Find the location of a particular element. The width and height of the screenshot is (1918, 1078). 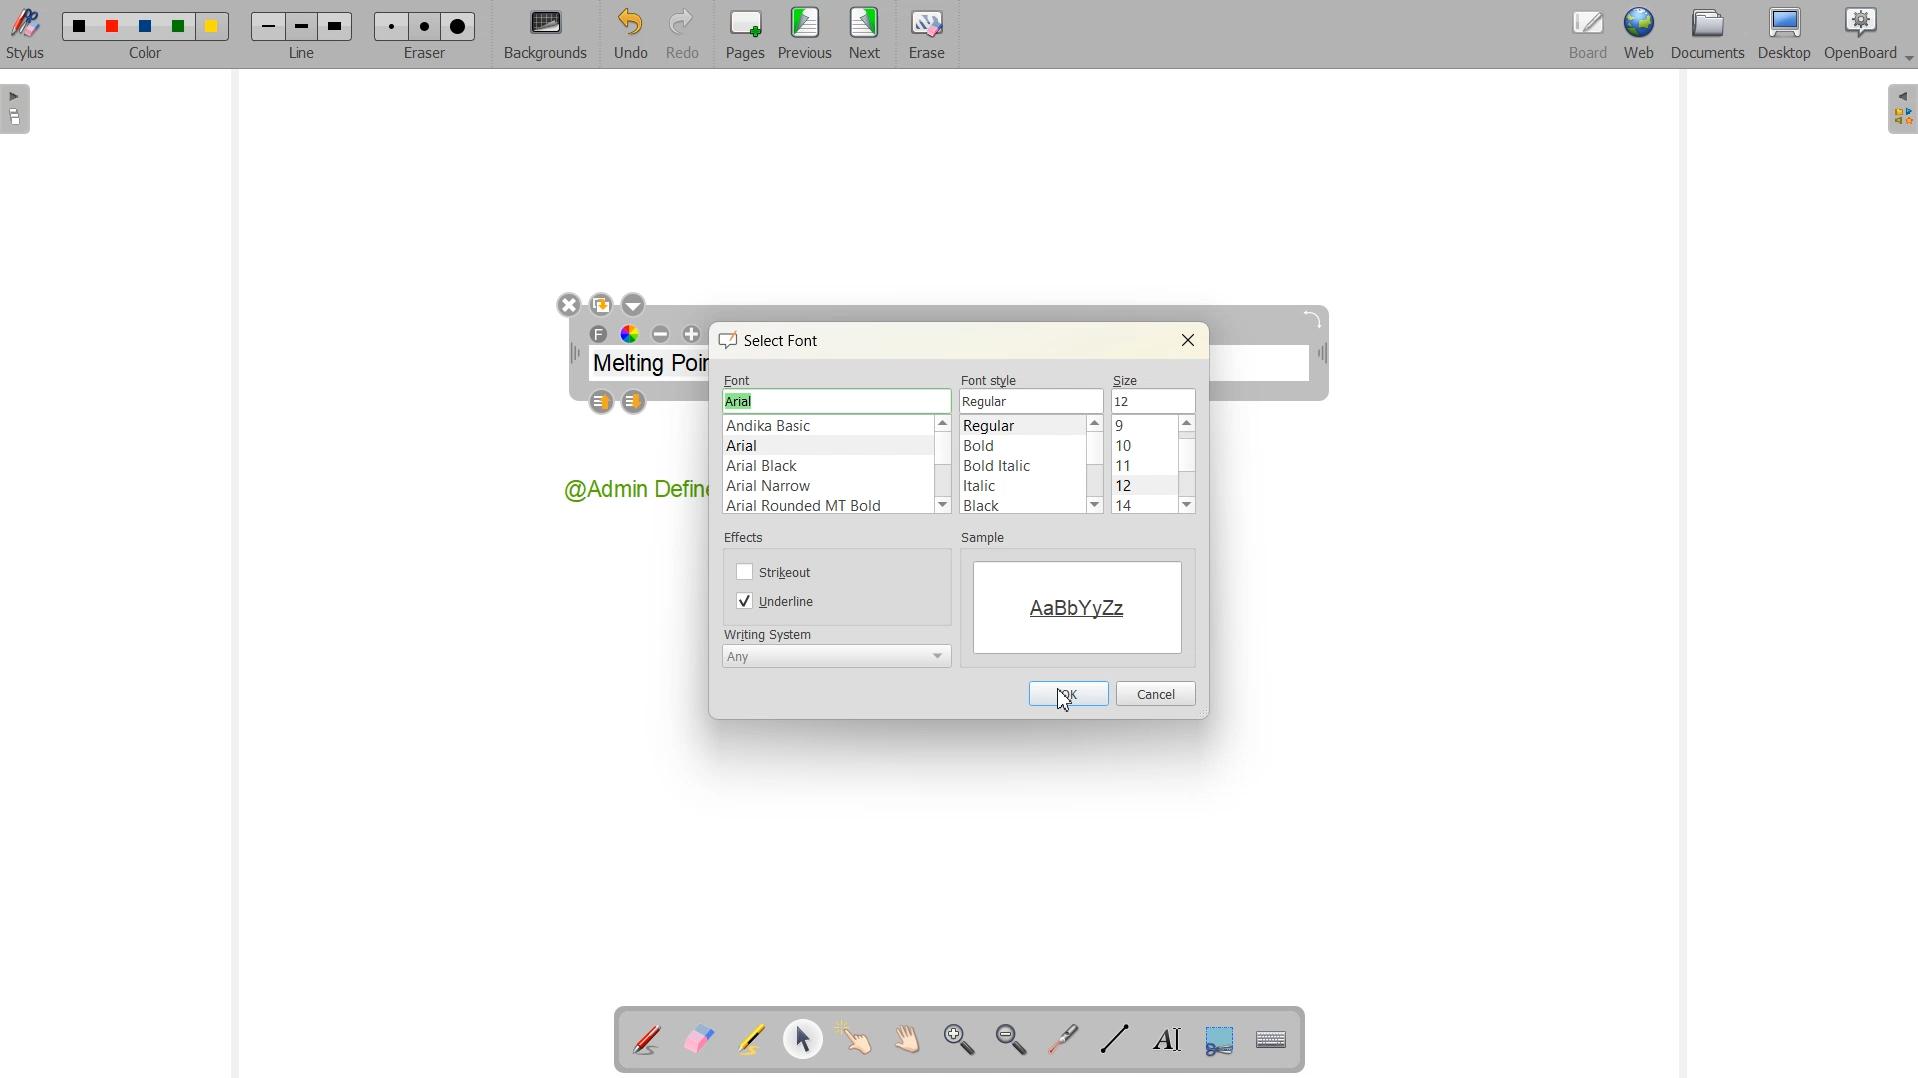

Writing System is located at coordinates (837, 655).